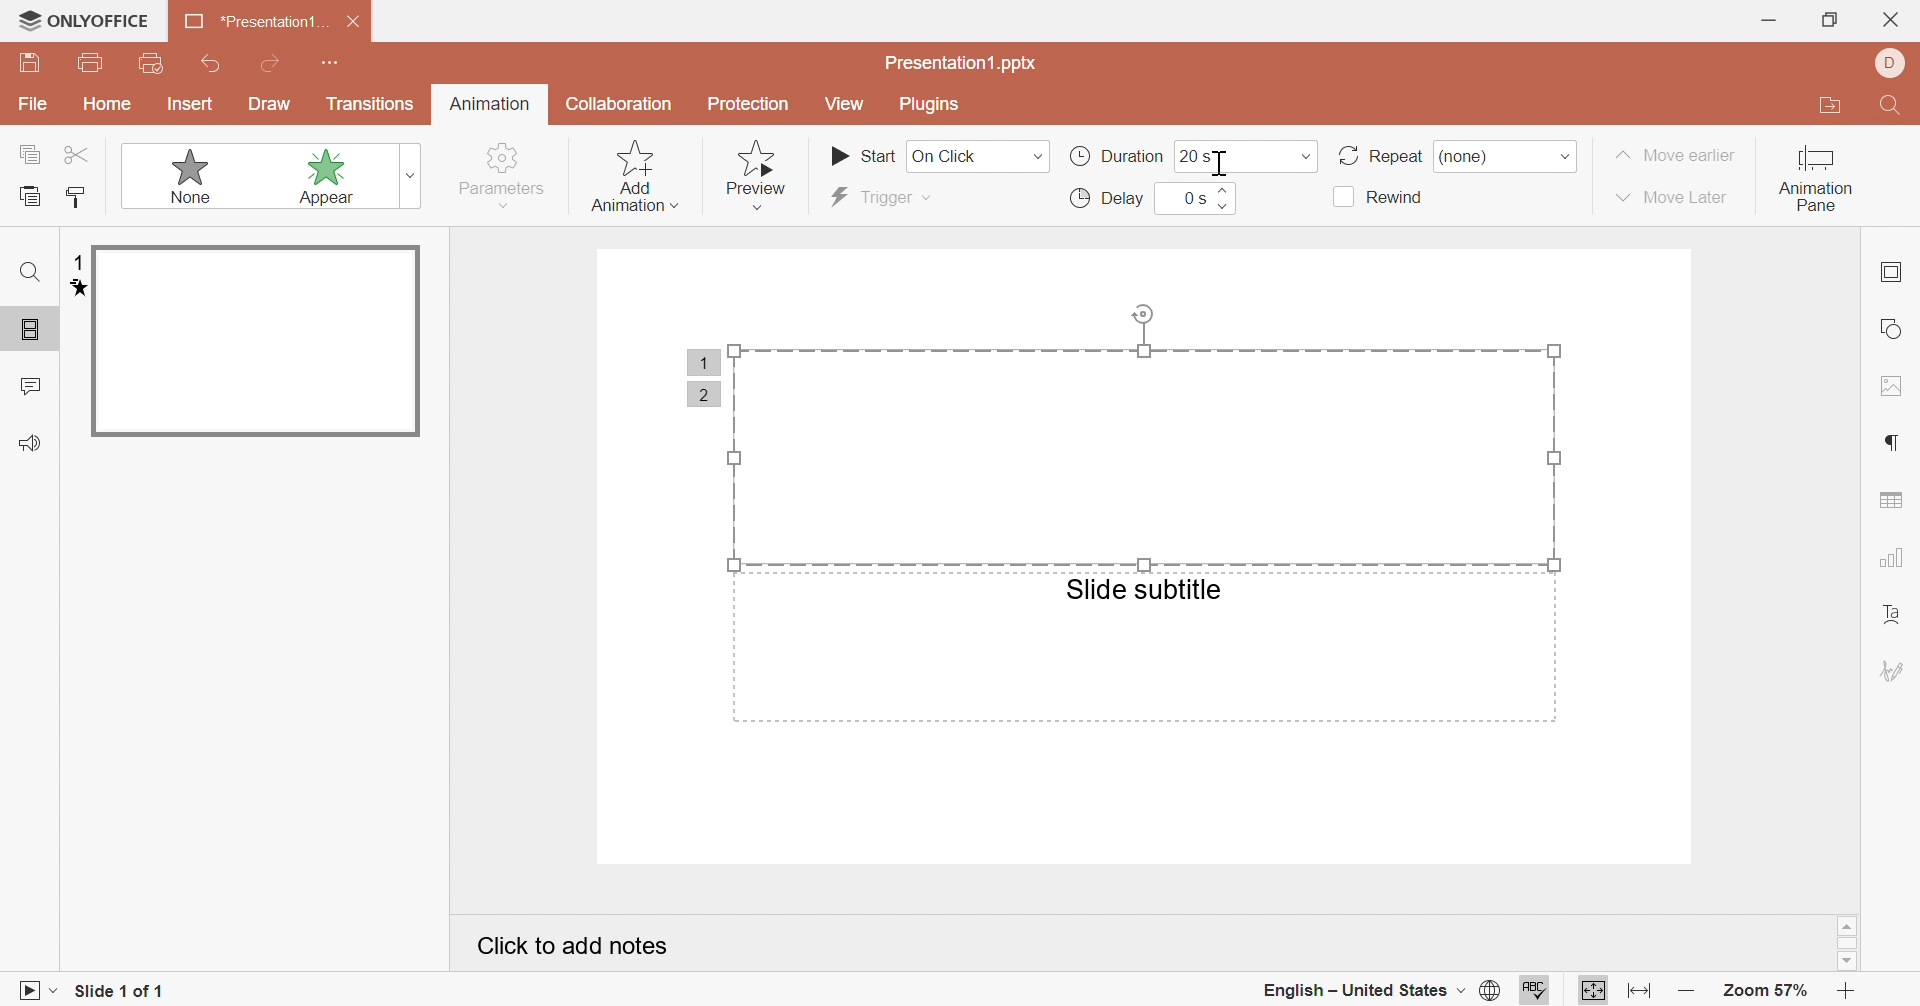  Describe the element at coordinates (255, 342) in the screenshot. I see `slide` at that location.